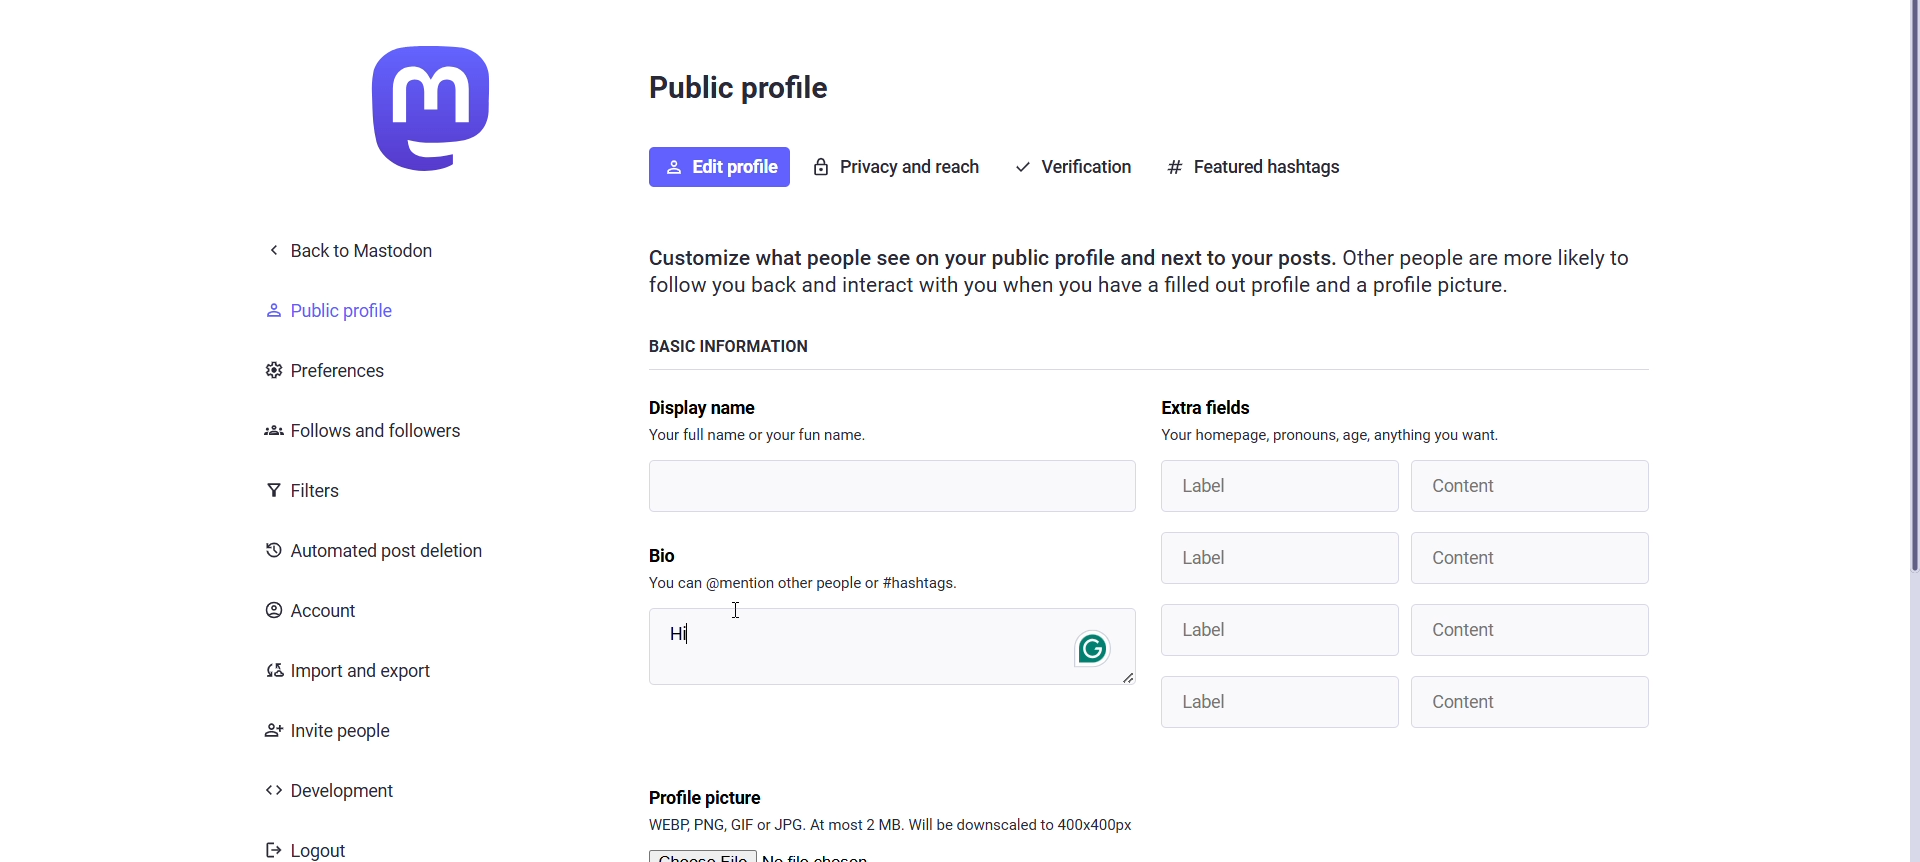 This screenshot has width=1920, height=862. What do you see at coordinates (881, 487) in the screenshot?
I see `text box` at bounding box center [881, 487].